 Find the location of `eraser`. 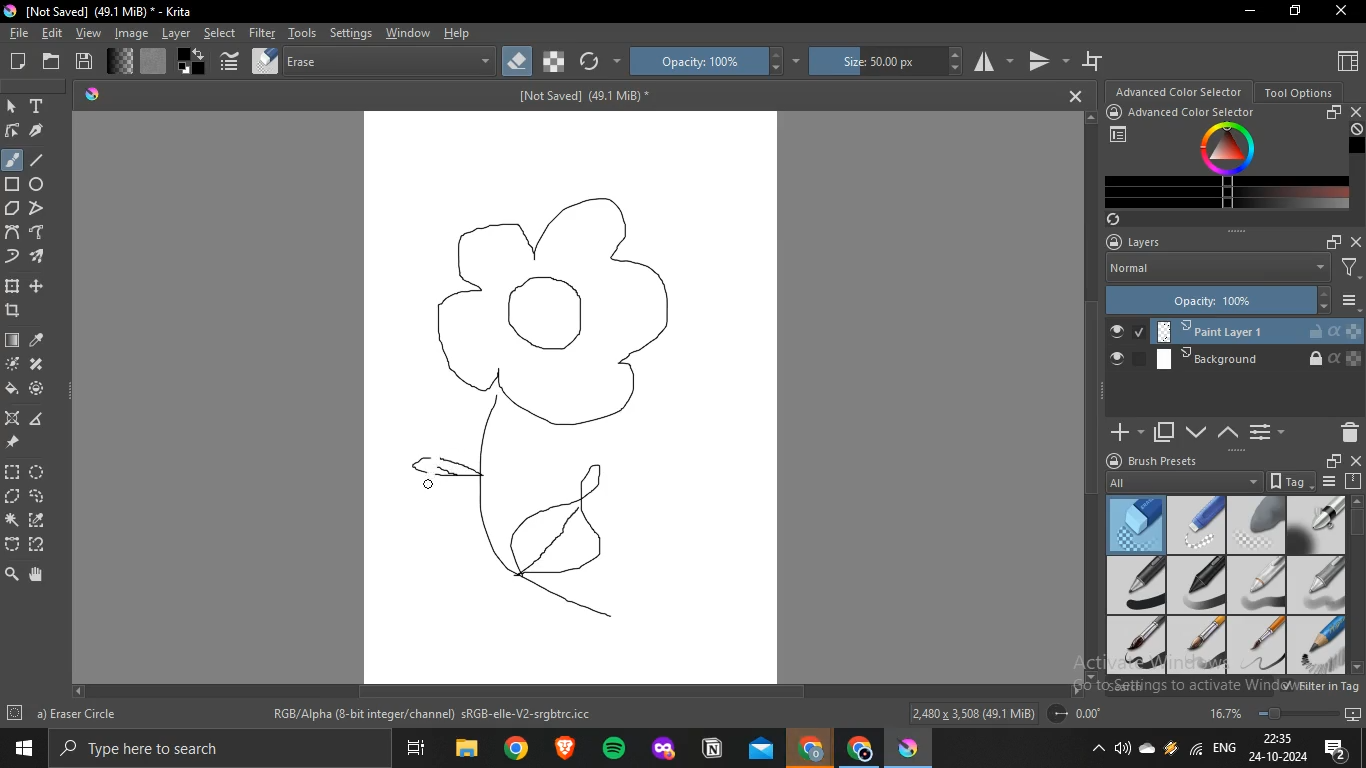

eraser is located at coordinates (1136, 522).